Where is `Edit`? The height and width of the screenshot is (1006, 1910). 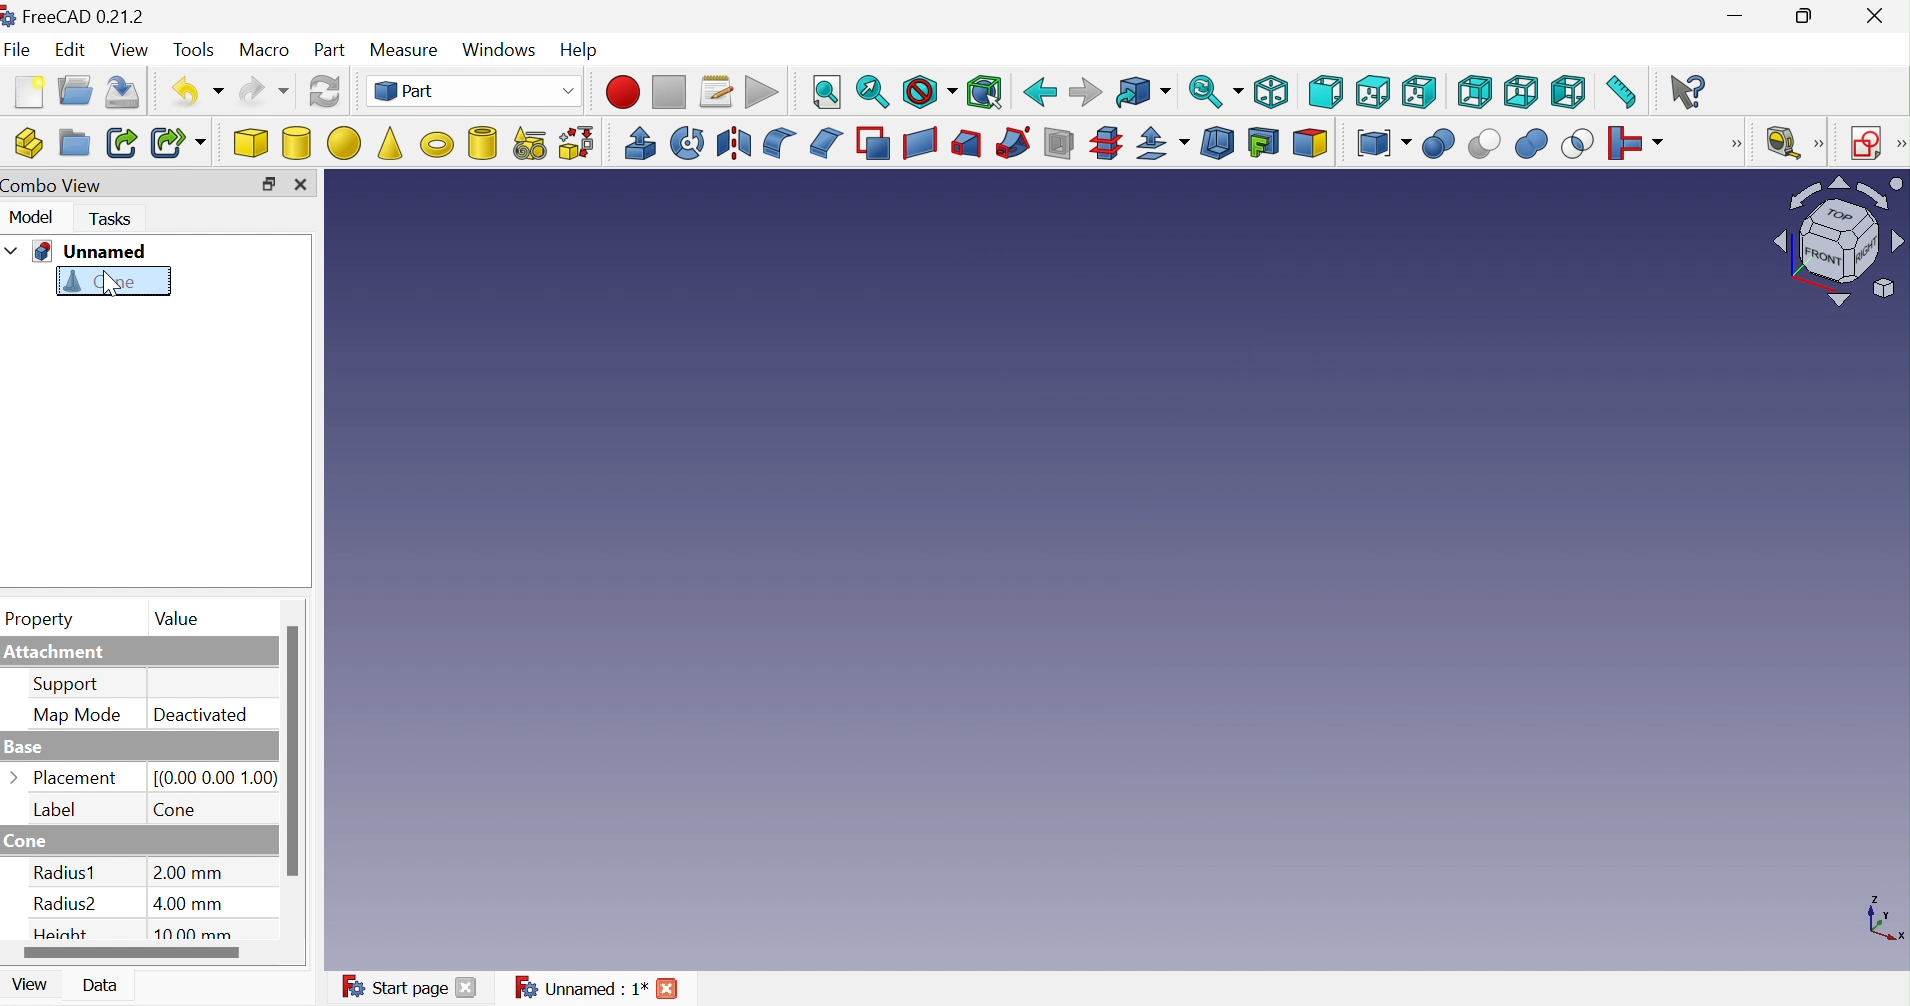
Edit is located at coordinates (71, 51).